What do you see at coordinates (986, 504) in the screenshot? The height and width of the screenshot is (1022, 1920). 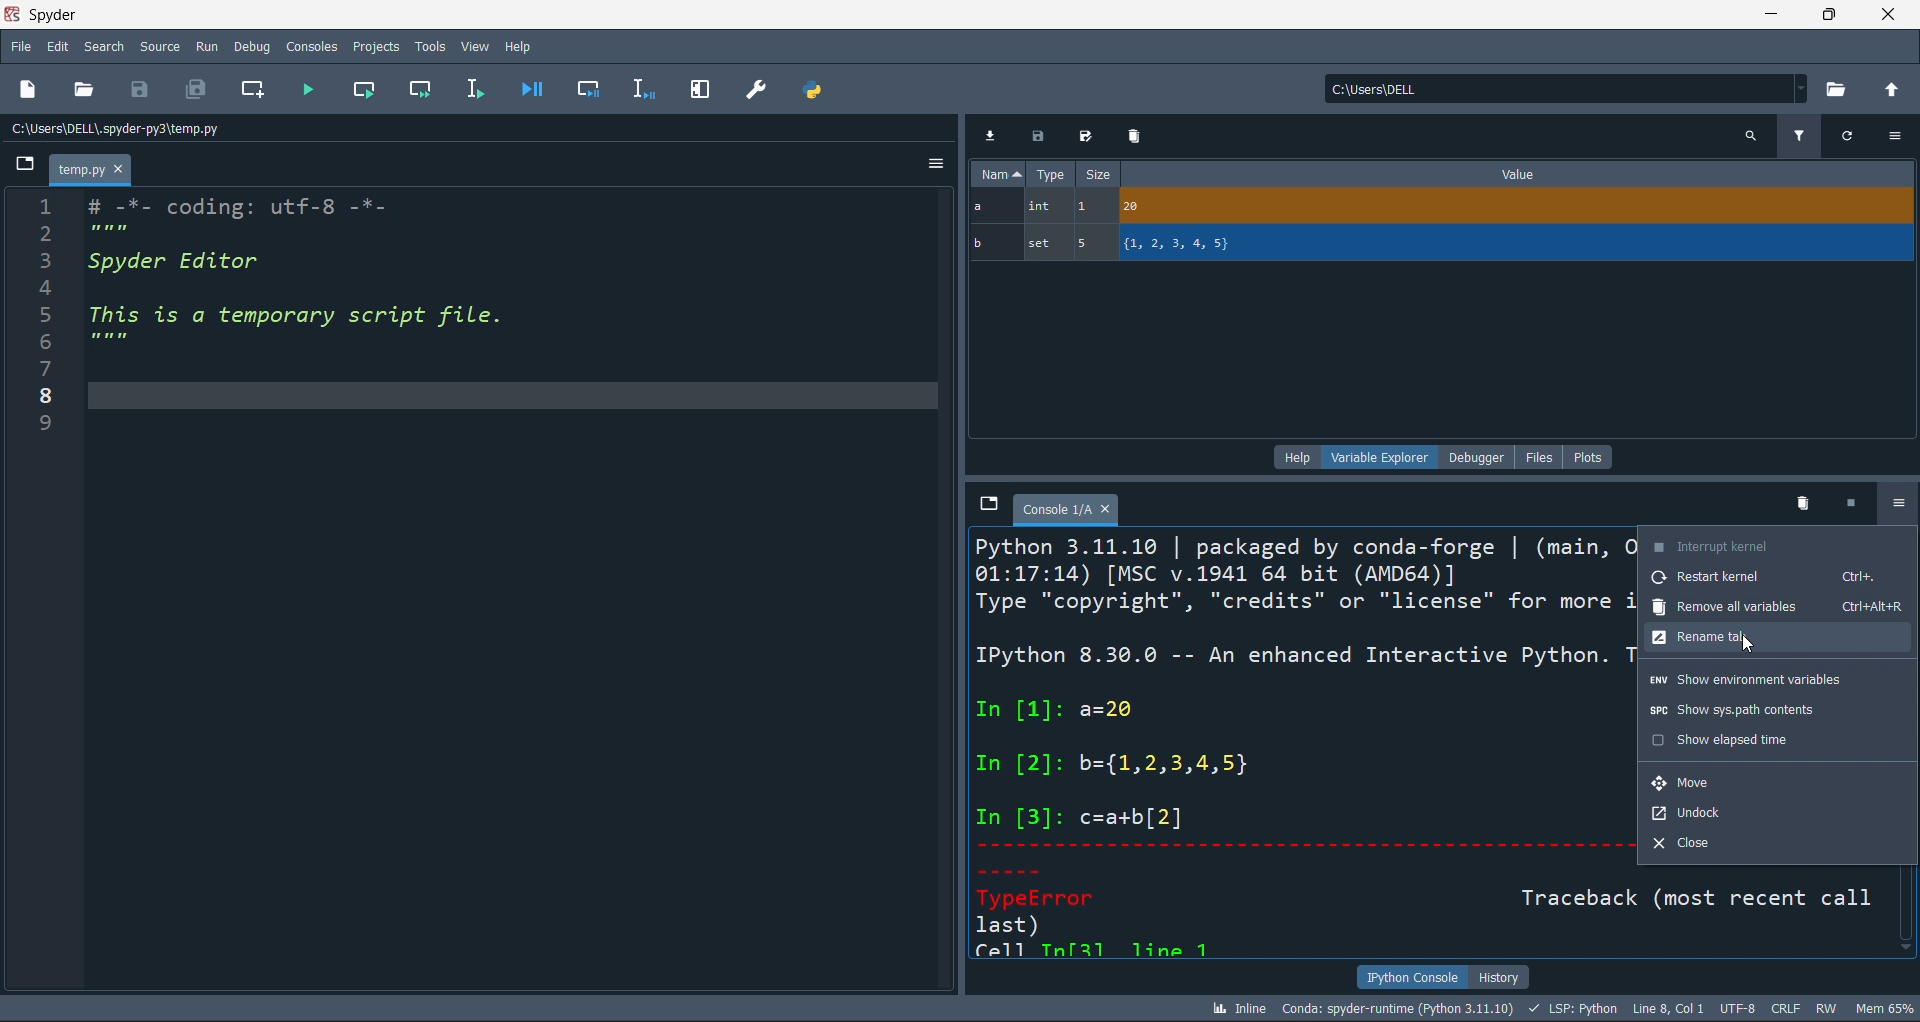 I see `browse tabs` at bounding box center [986, 504].